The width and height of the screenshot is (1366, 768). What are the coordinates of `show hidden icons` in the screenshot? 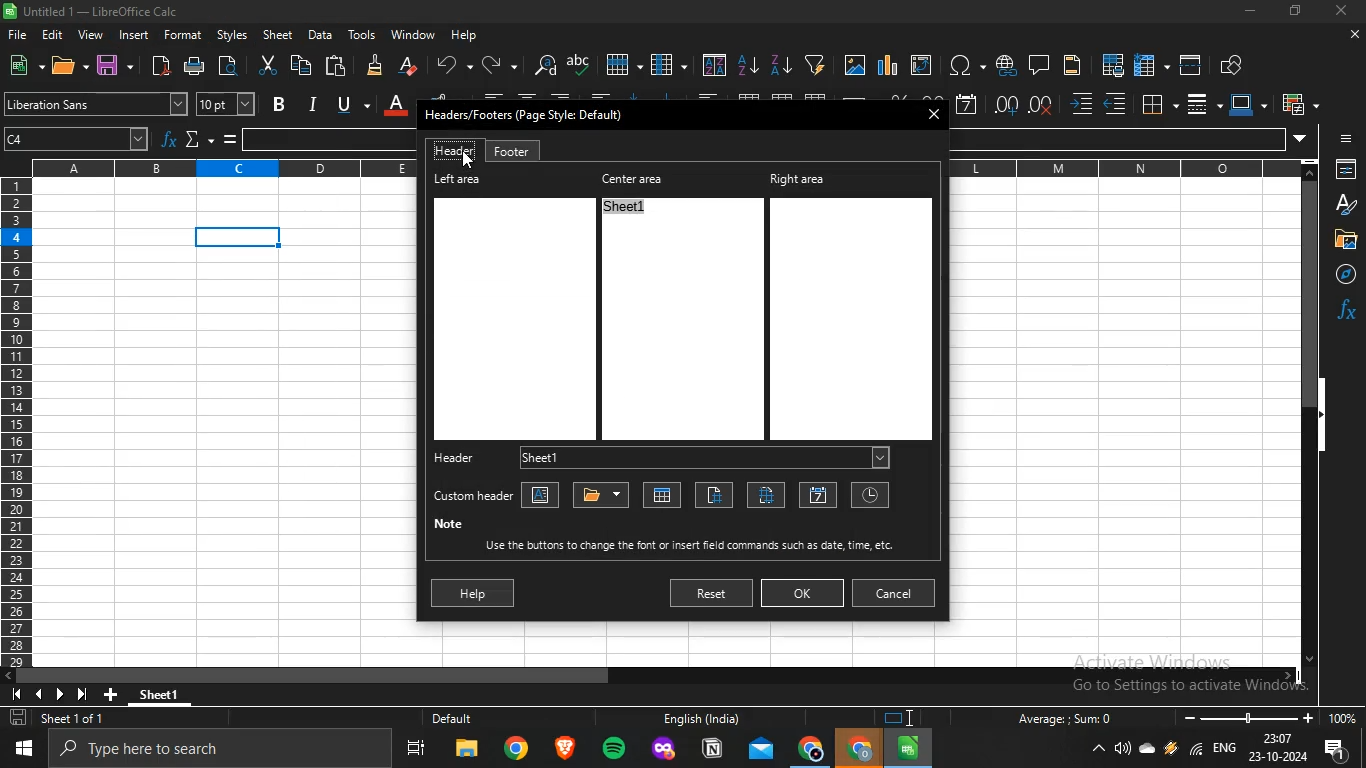 It's located at (1099, 750).